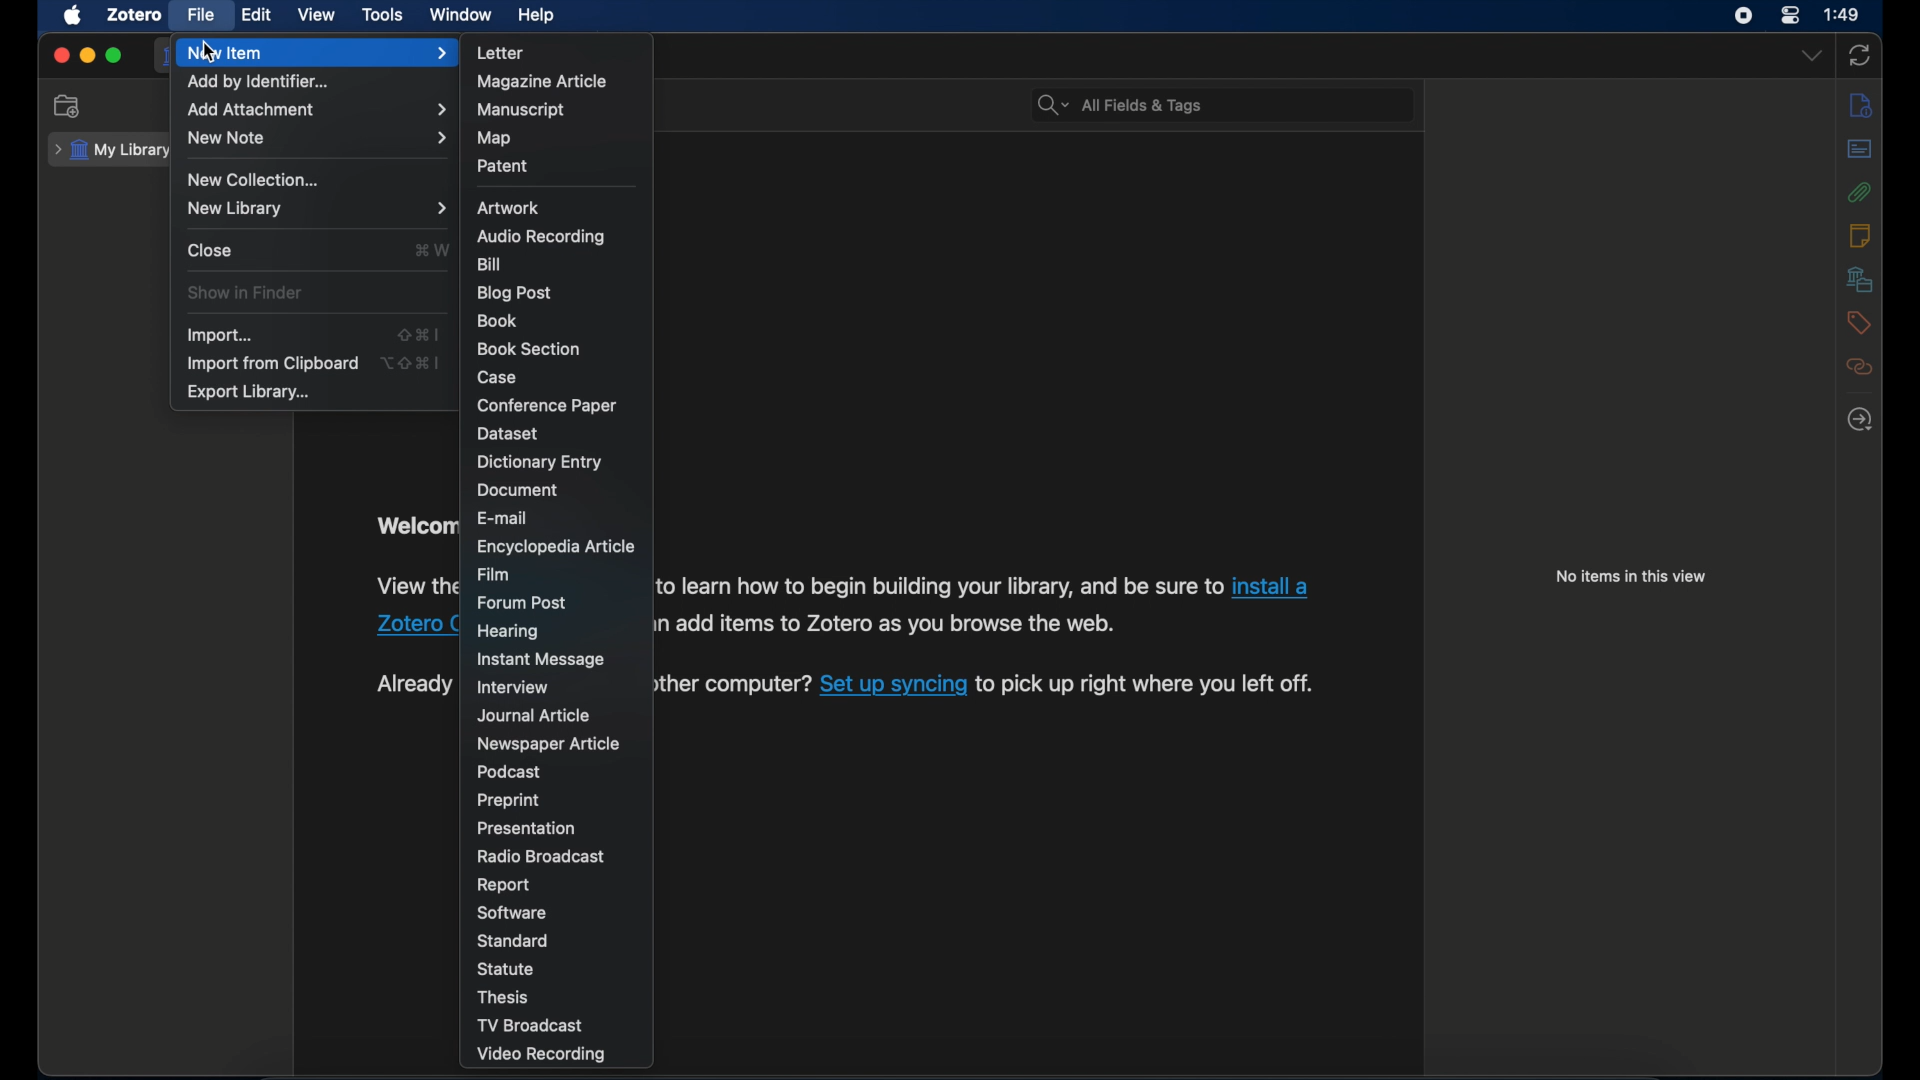  What do you see at coordinates (503, 885) in the screenshot?
I see `report` at bounding box center [503, 885].